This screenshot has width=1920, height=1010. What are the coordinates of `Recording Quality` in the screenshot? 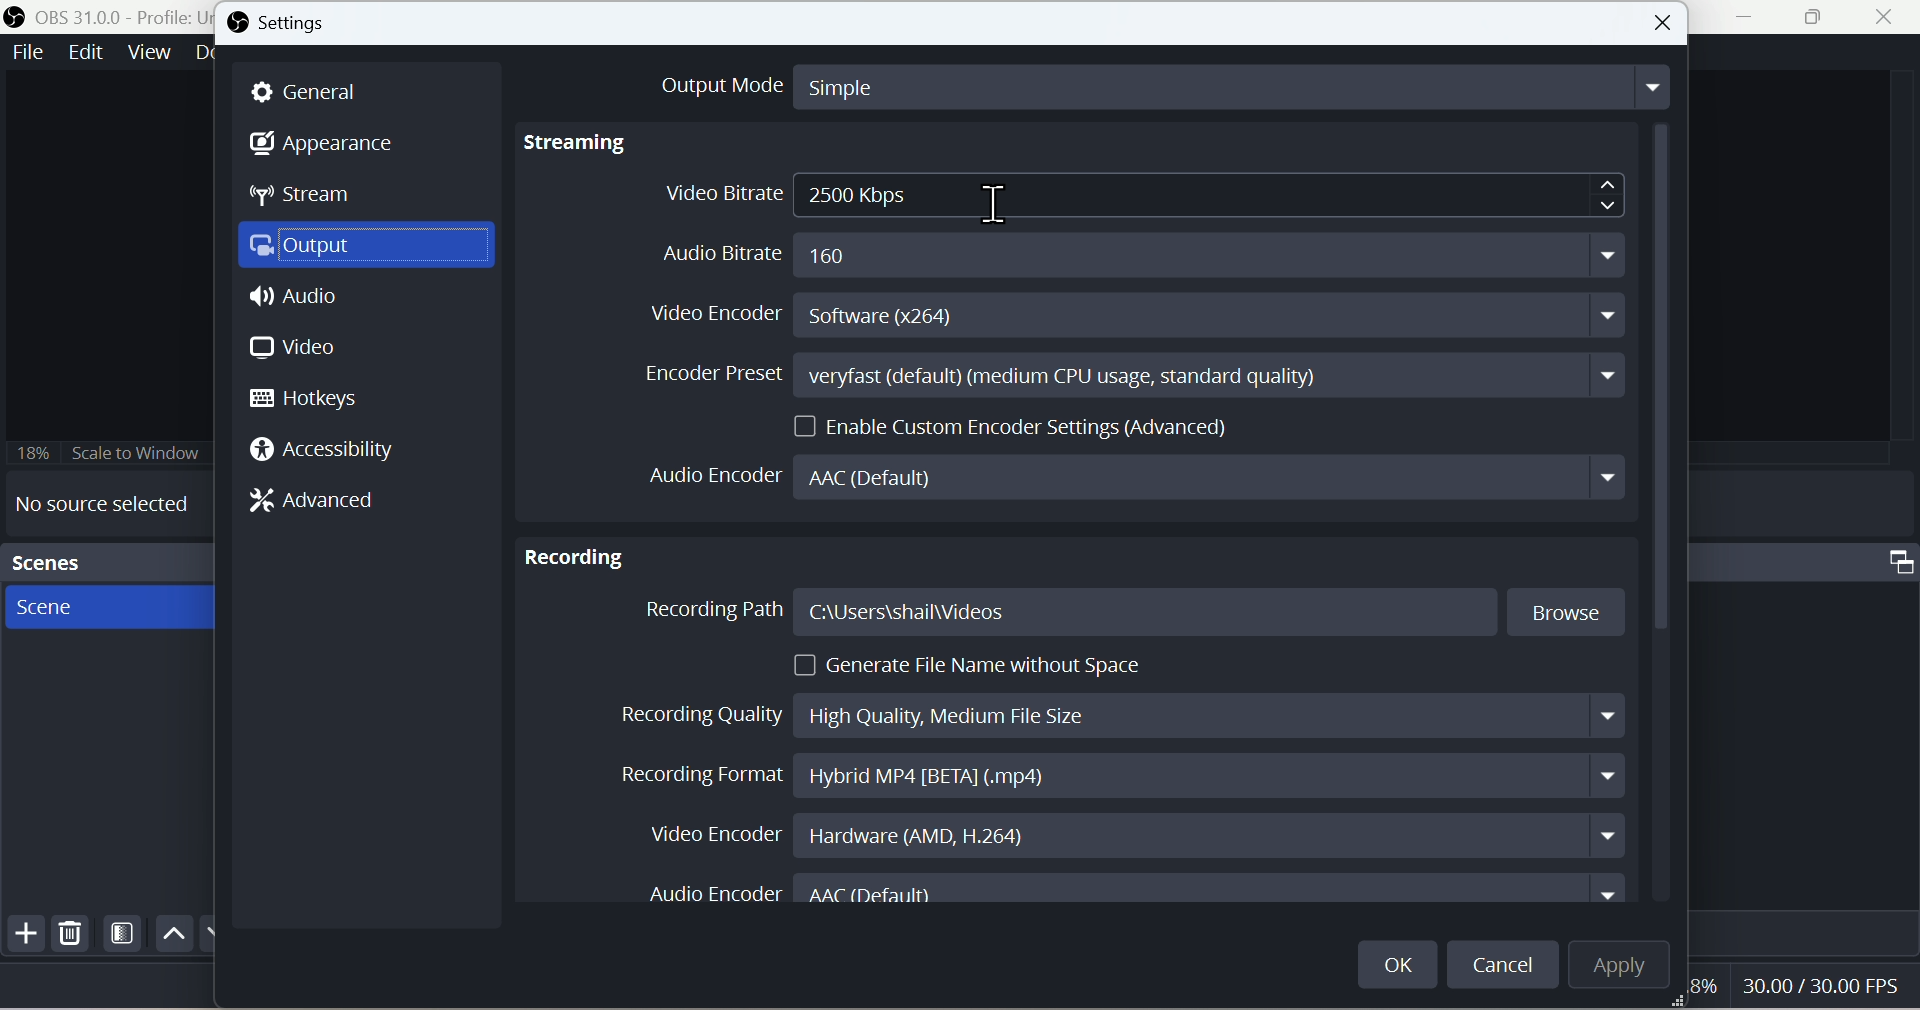 It's located at (1116, 710).